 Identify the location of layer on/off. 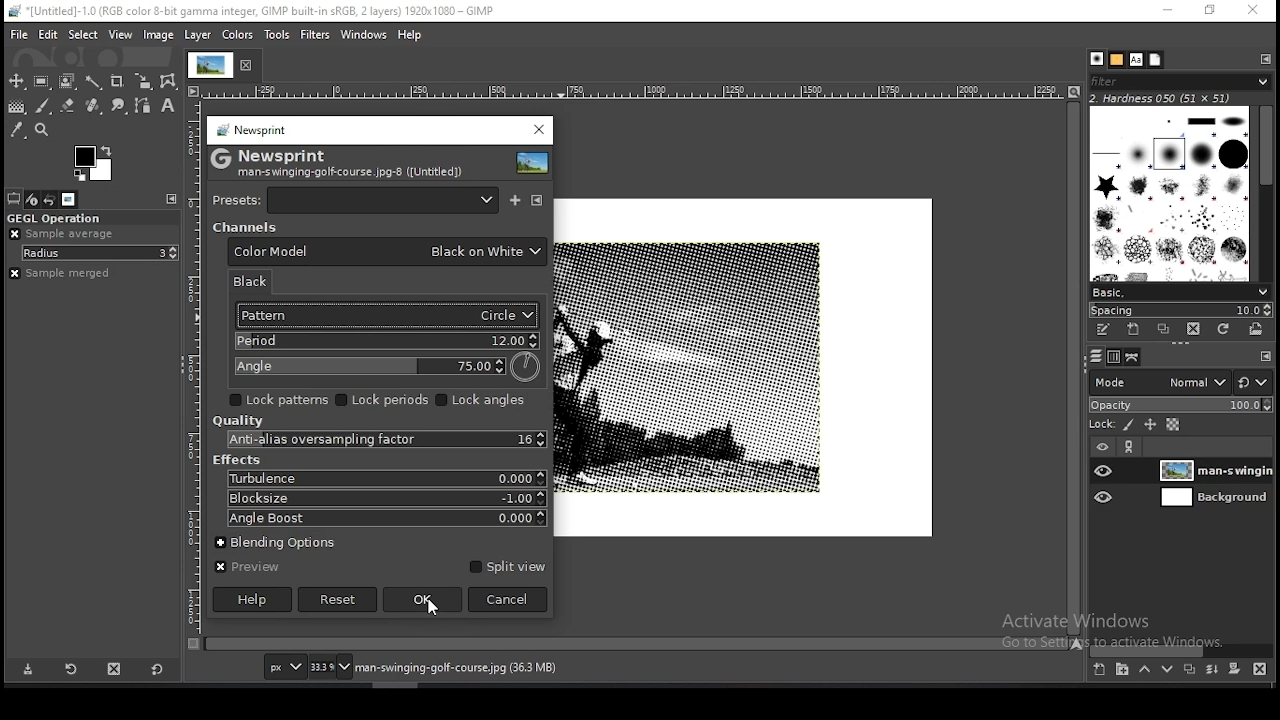
(1103, 445).